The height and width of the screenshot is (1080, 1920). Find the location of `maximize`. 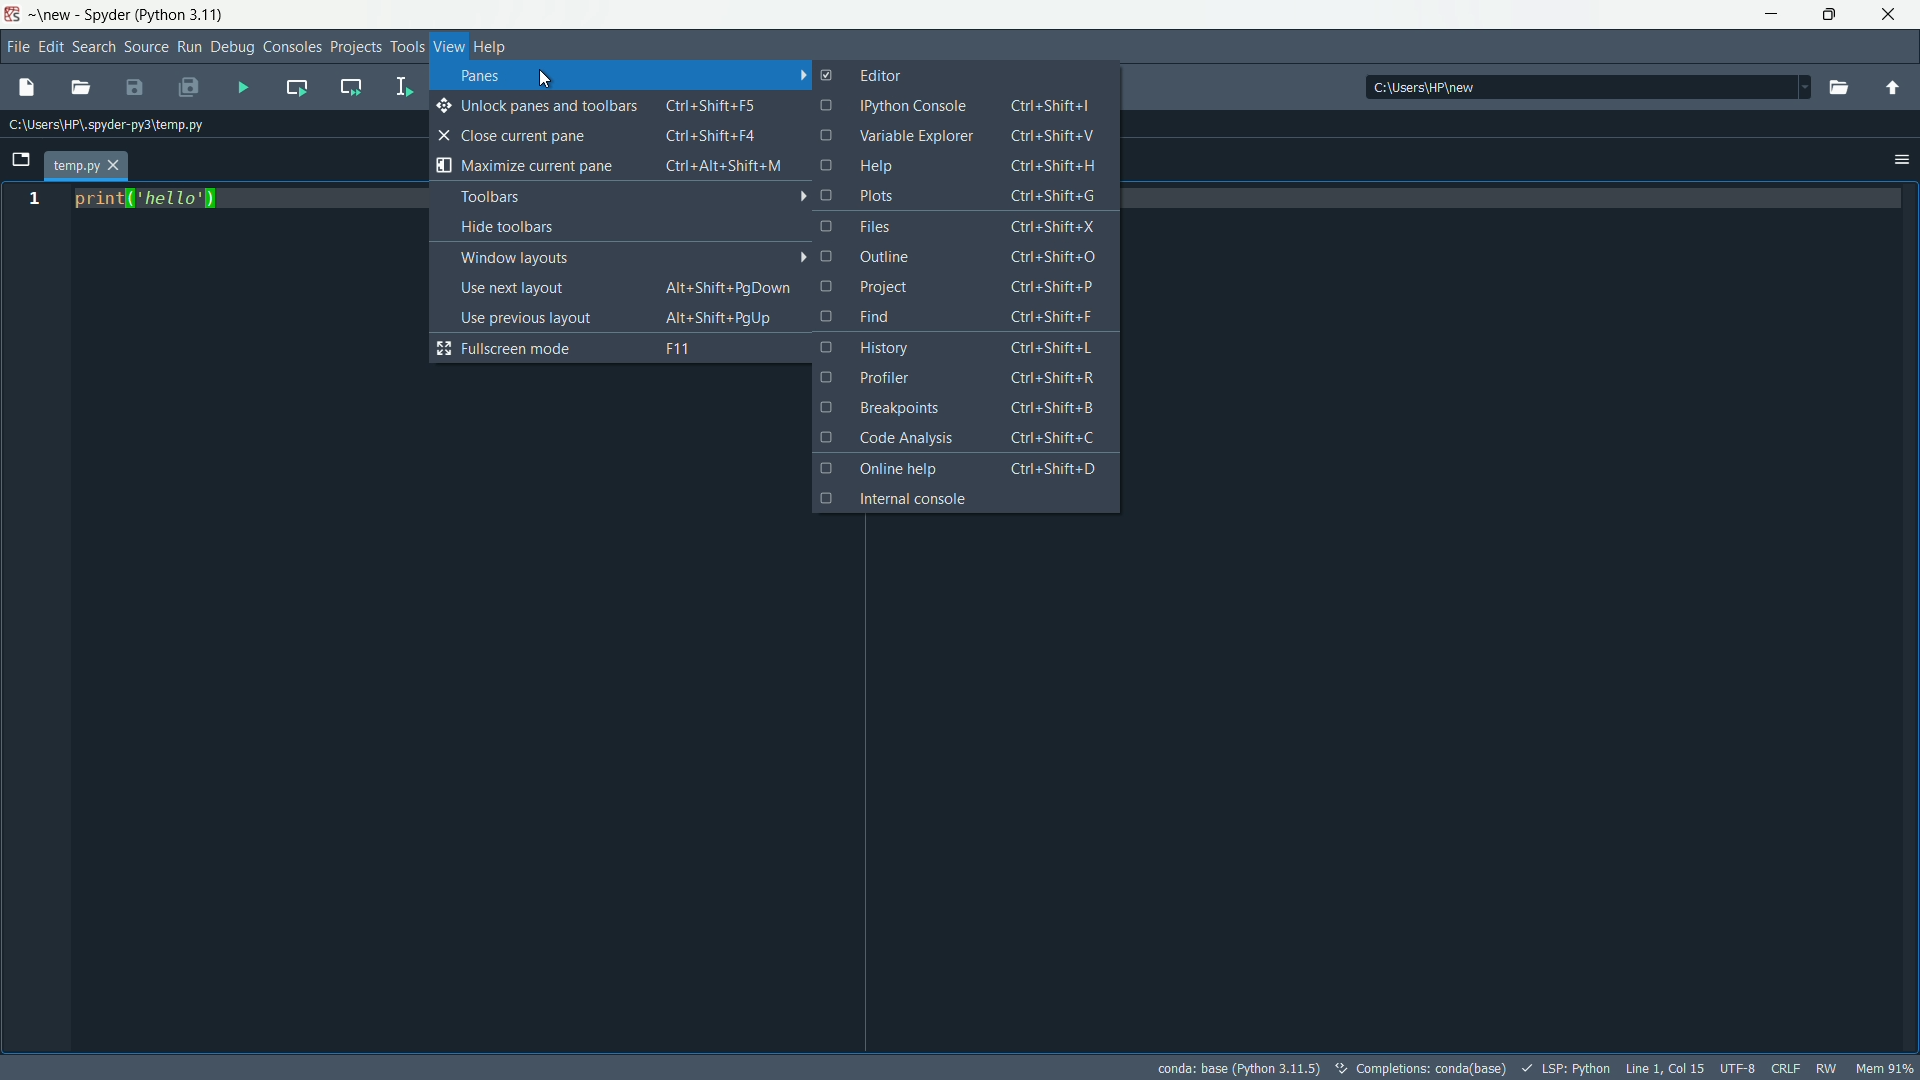

maximize is located at coordinates (1834, 15).